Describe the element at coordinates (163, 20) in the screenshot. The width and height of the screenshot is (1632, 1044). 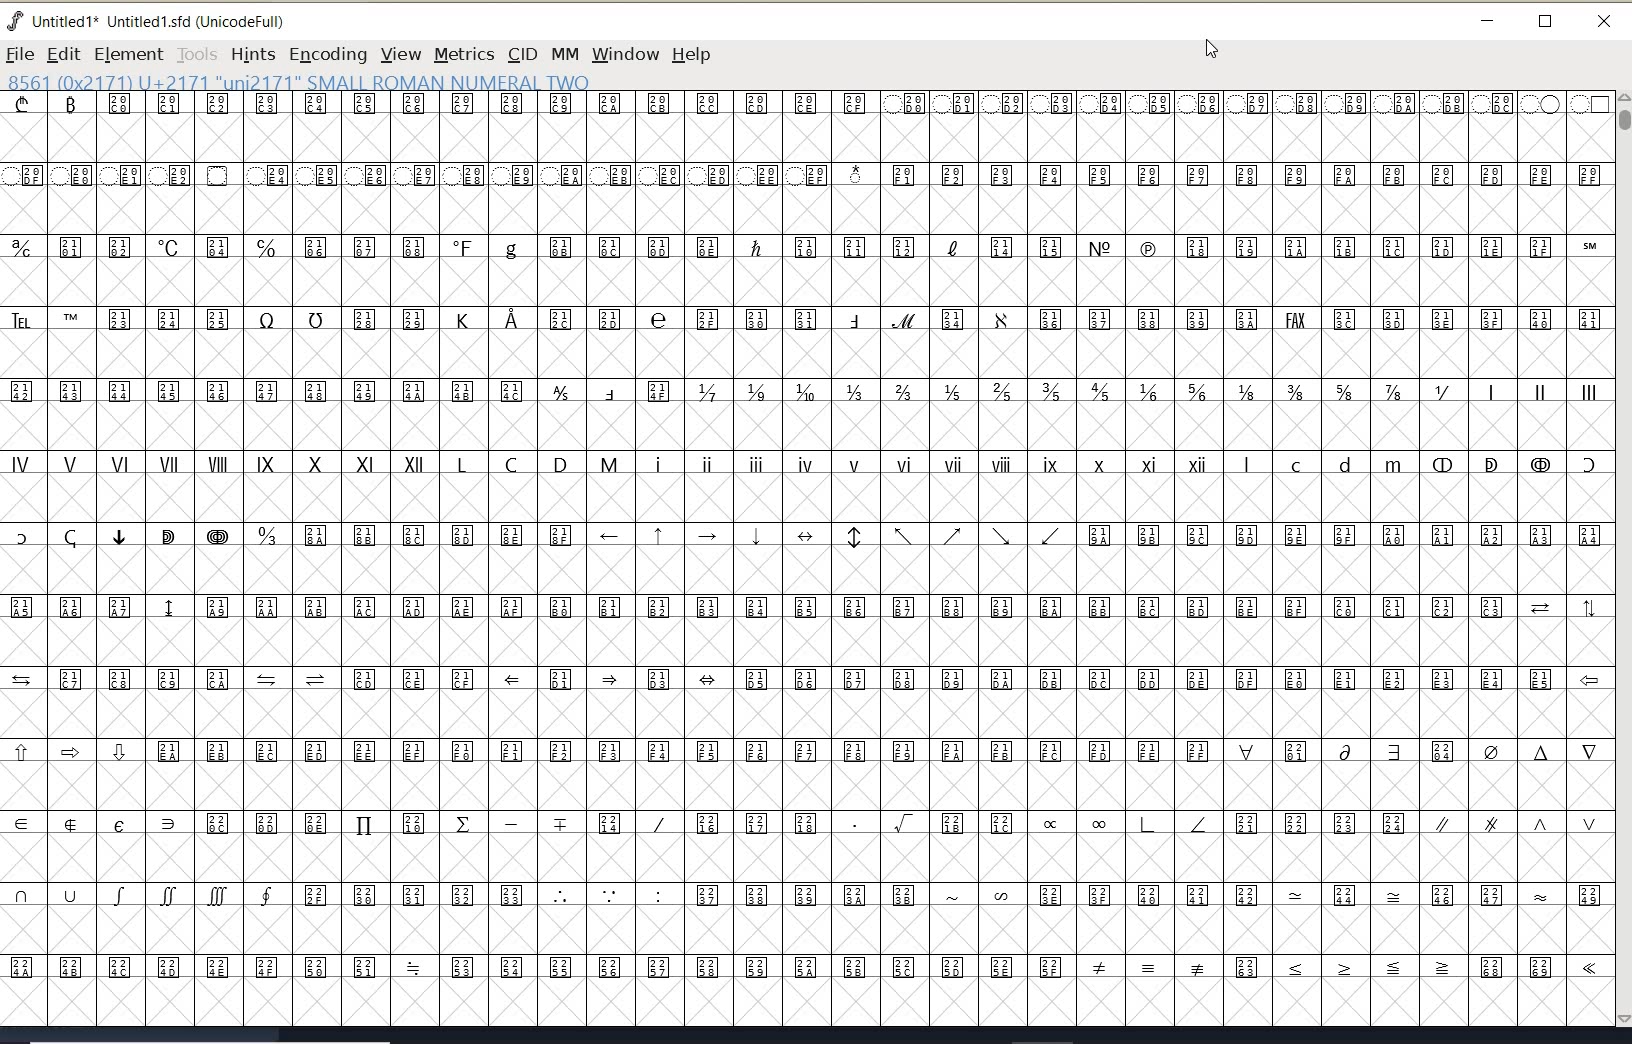
I see `untitled1* Untitled 1.sfd (UnicodeFull)` at that location.